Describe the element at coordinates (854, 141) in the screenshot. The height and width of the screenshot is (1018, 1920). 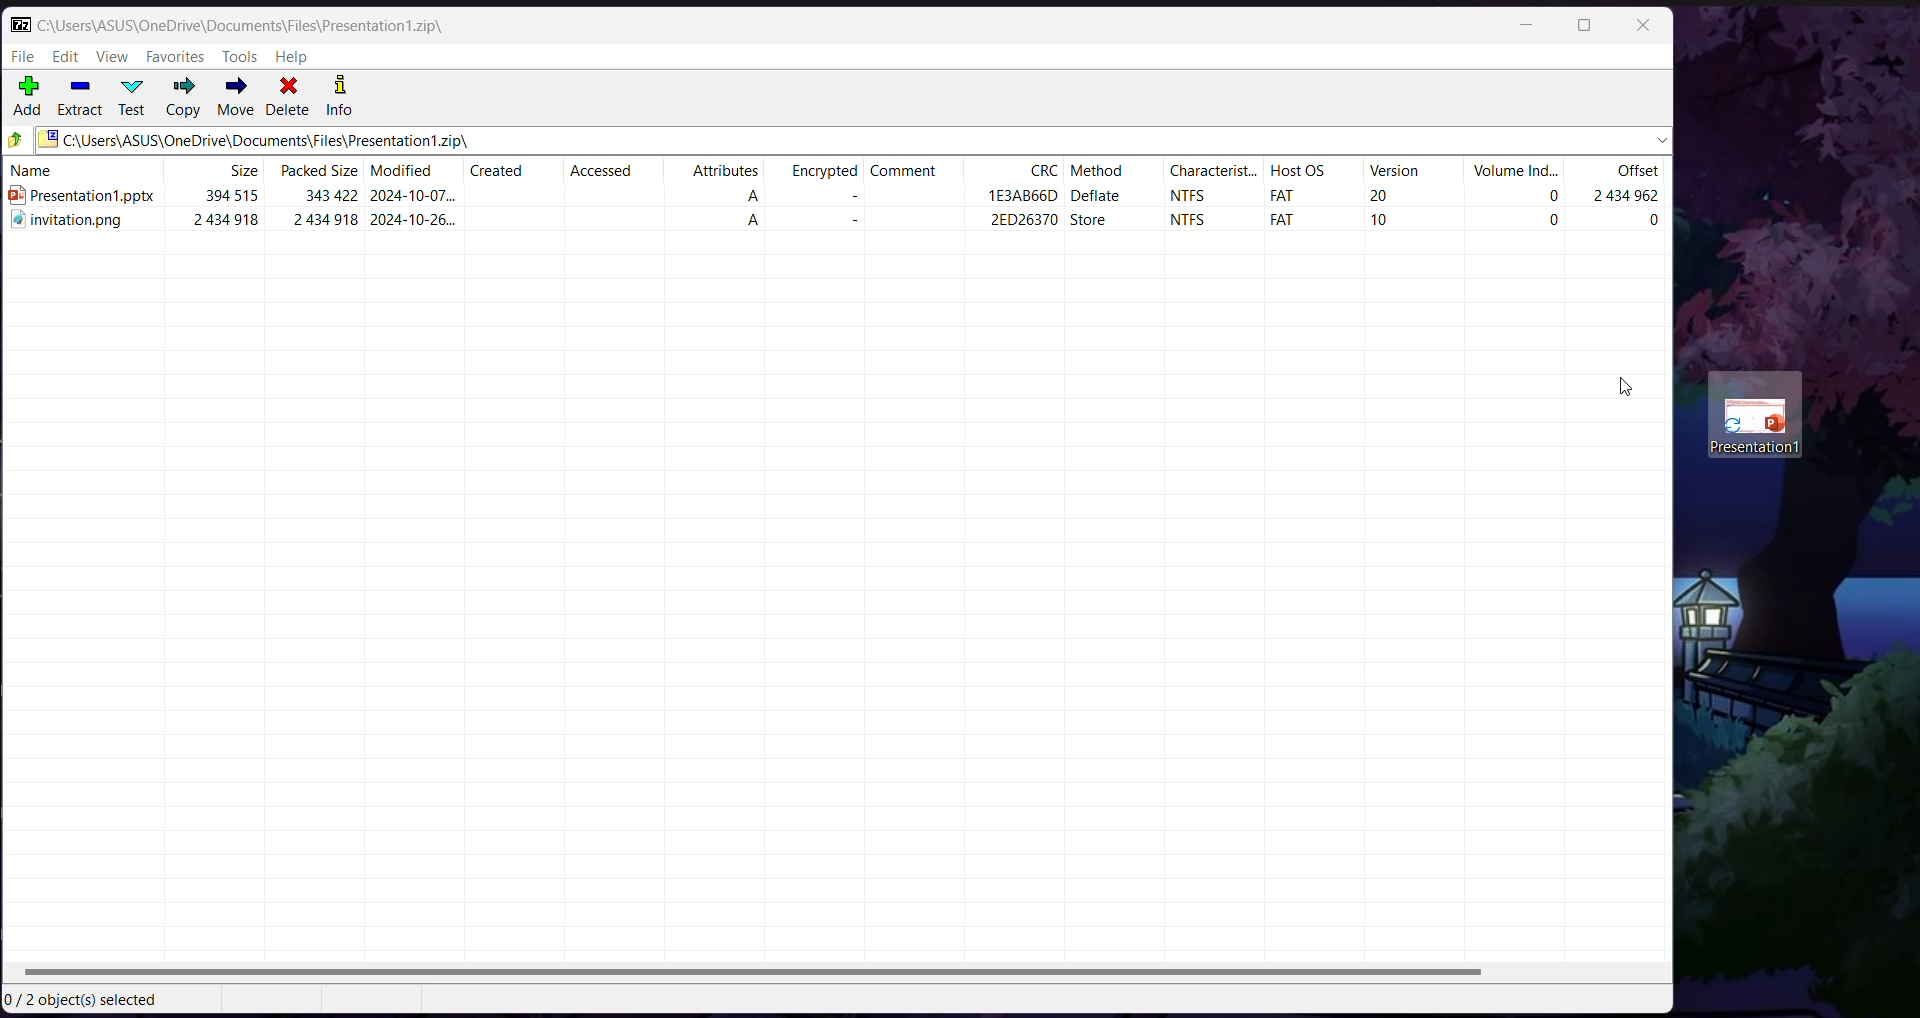
I see `Current Folder Path` at that location.